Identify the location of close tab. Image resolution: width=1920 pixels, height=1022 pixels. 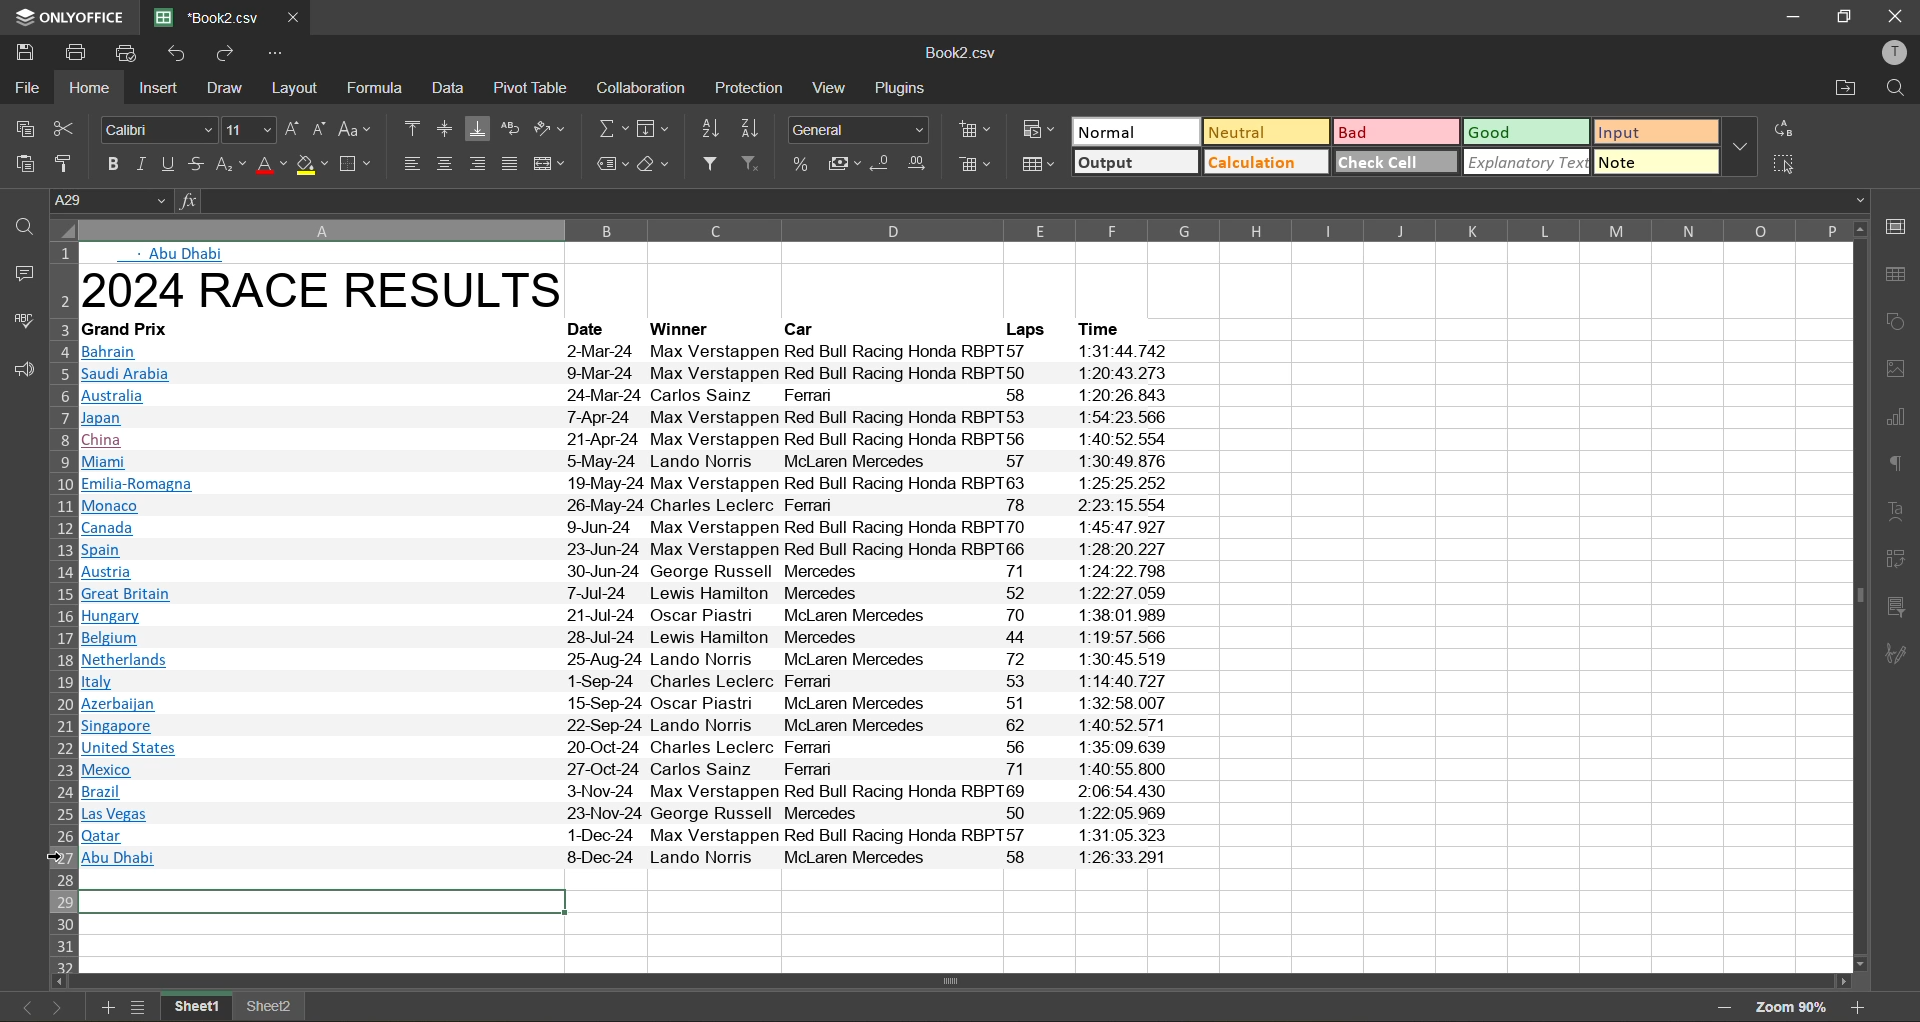
(290, 15).